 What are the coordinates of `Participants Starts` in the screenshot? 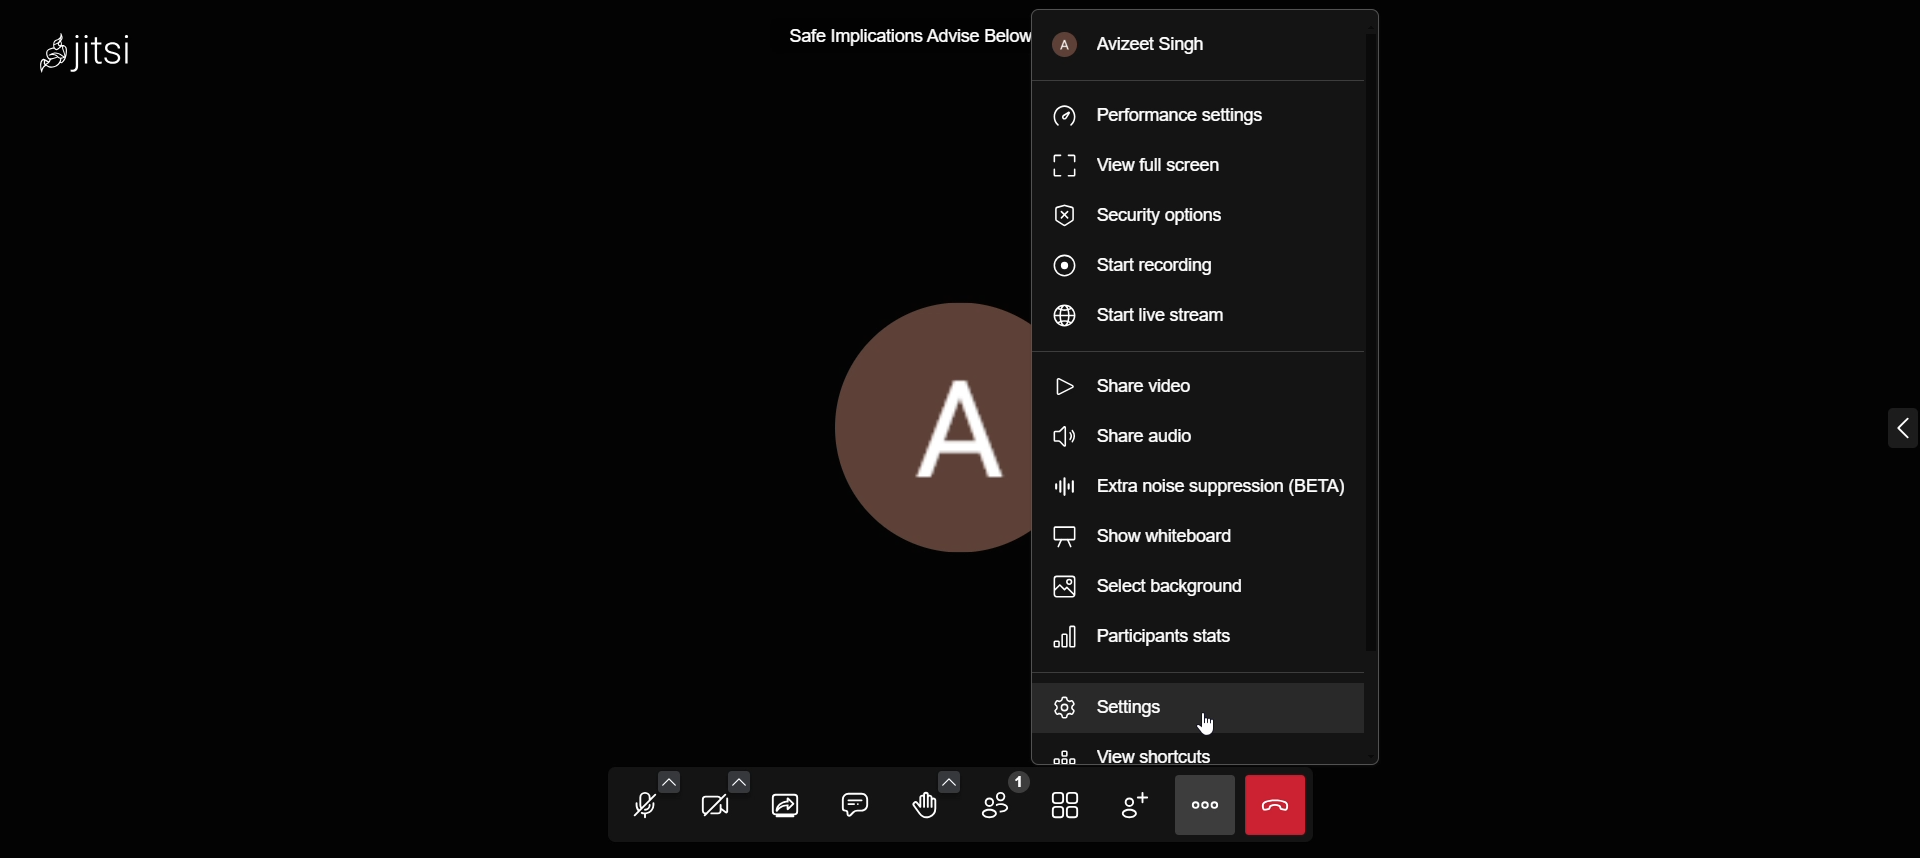 It's located at (1180, 641).